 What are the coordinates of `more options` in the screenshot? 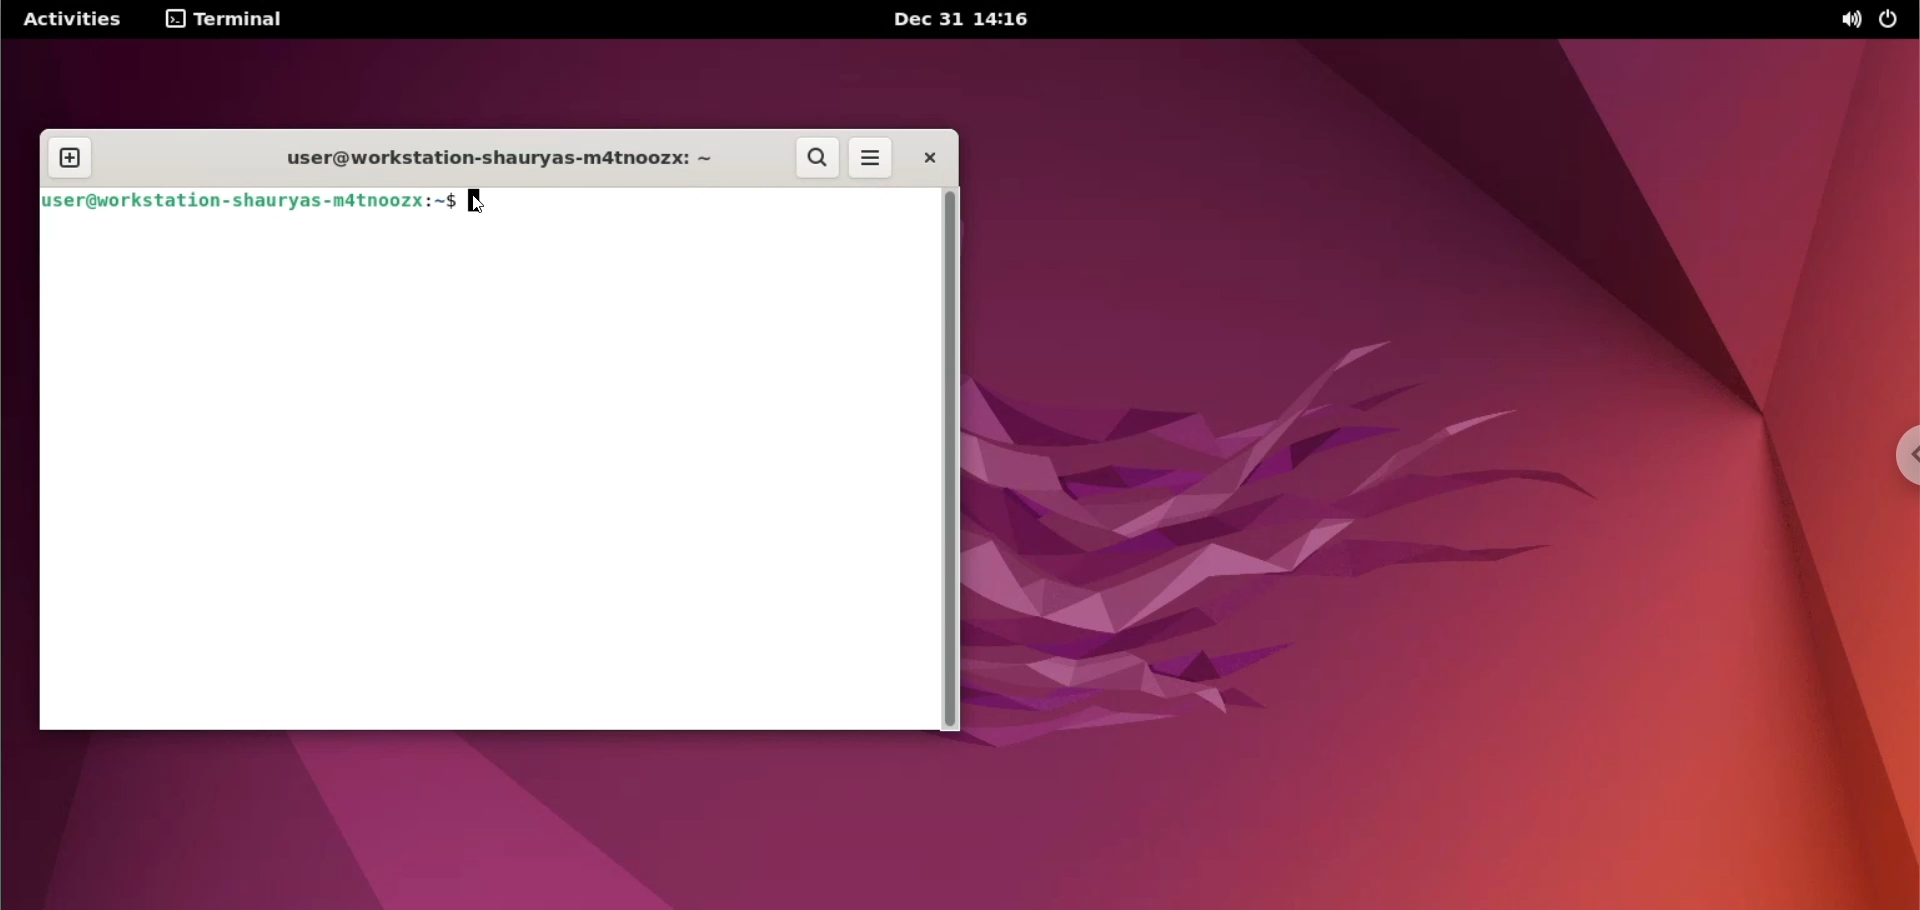 It's located at (871, 159).